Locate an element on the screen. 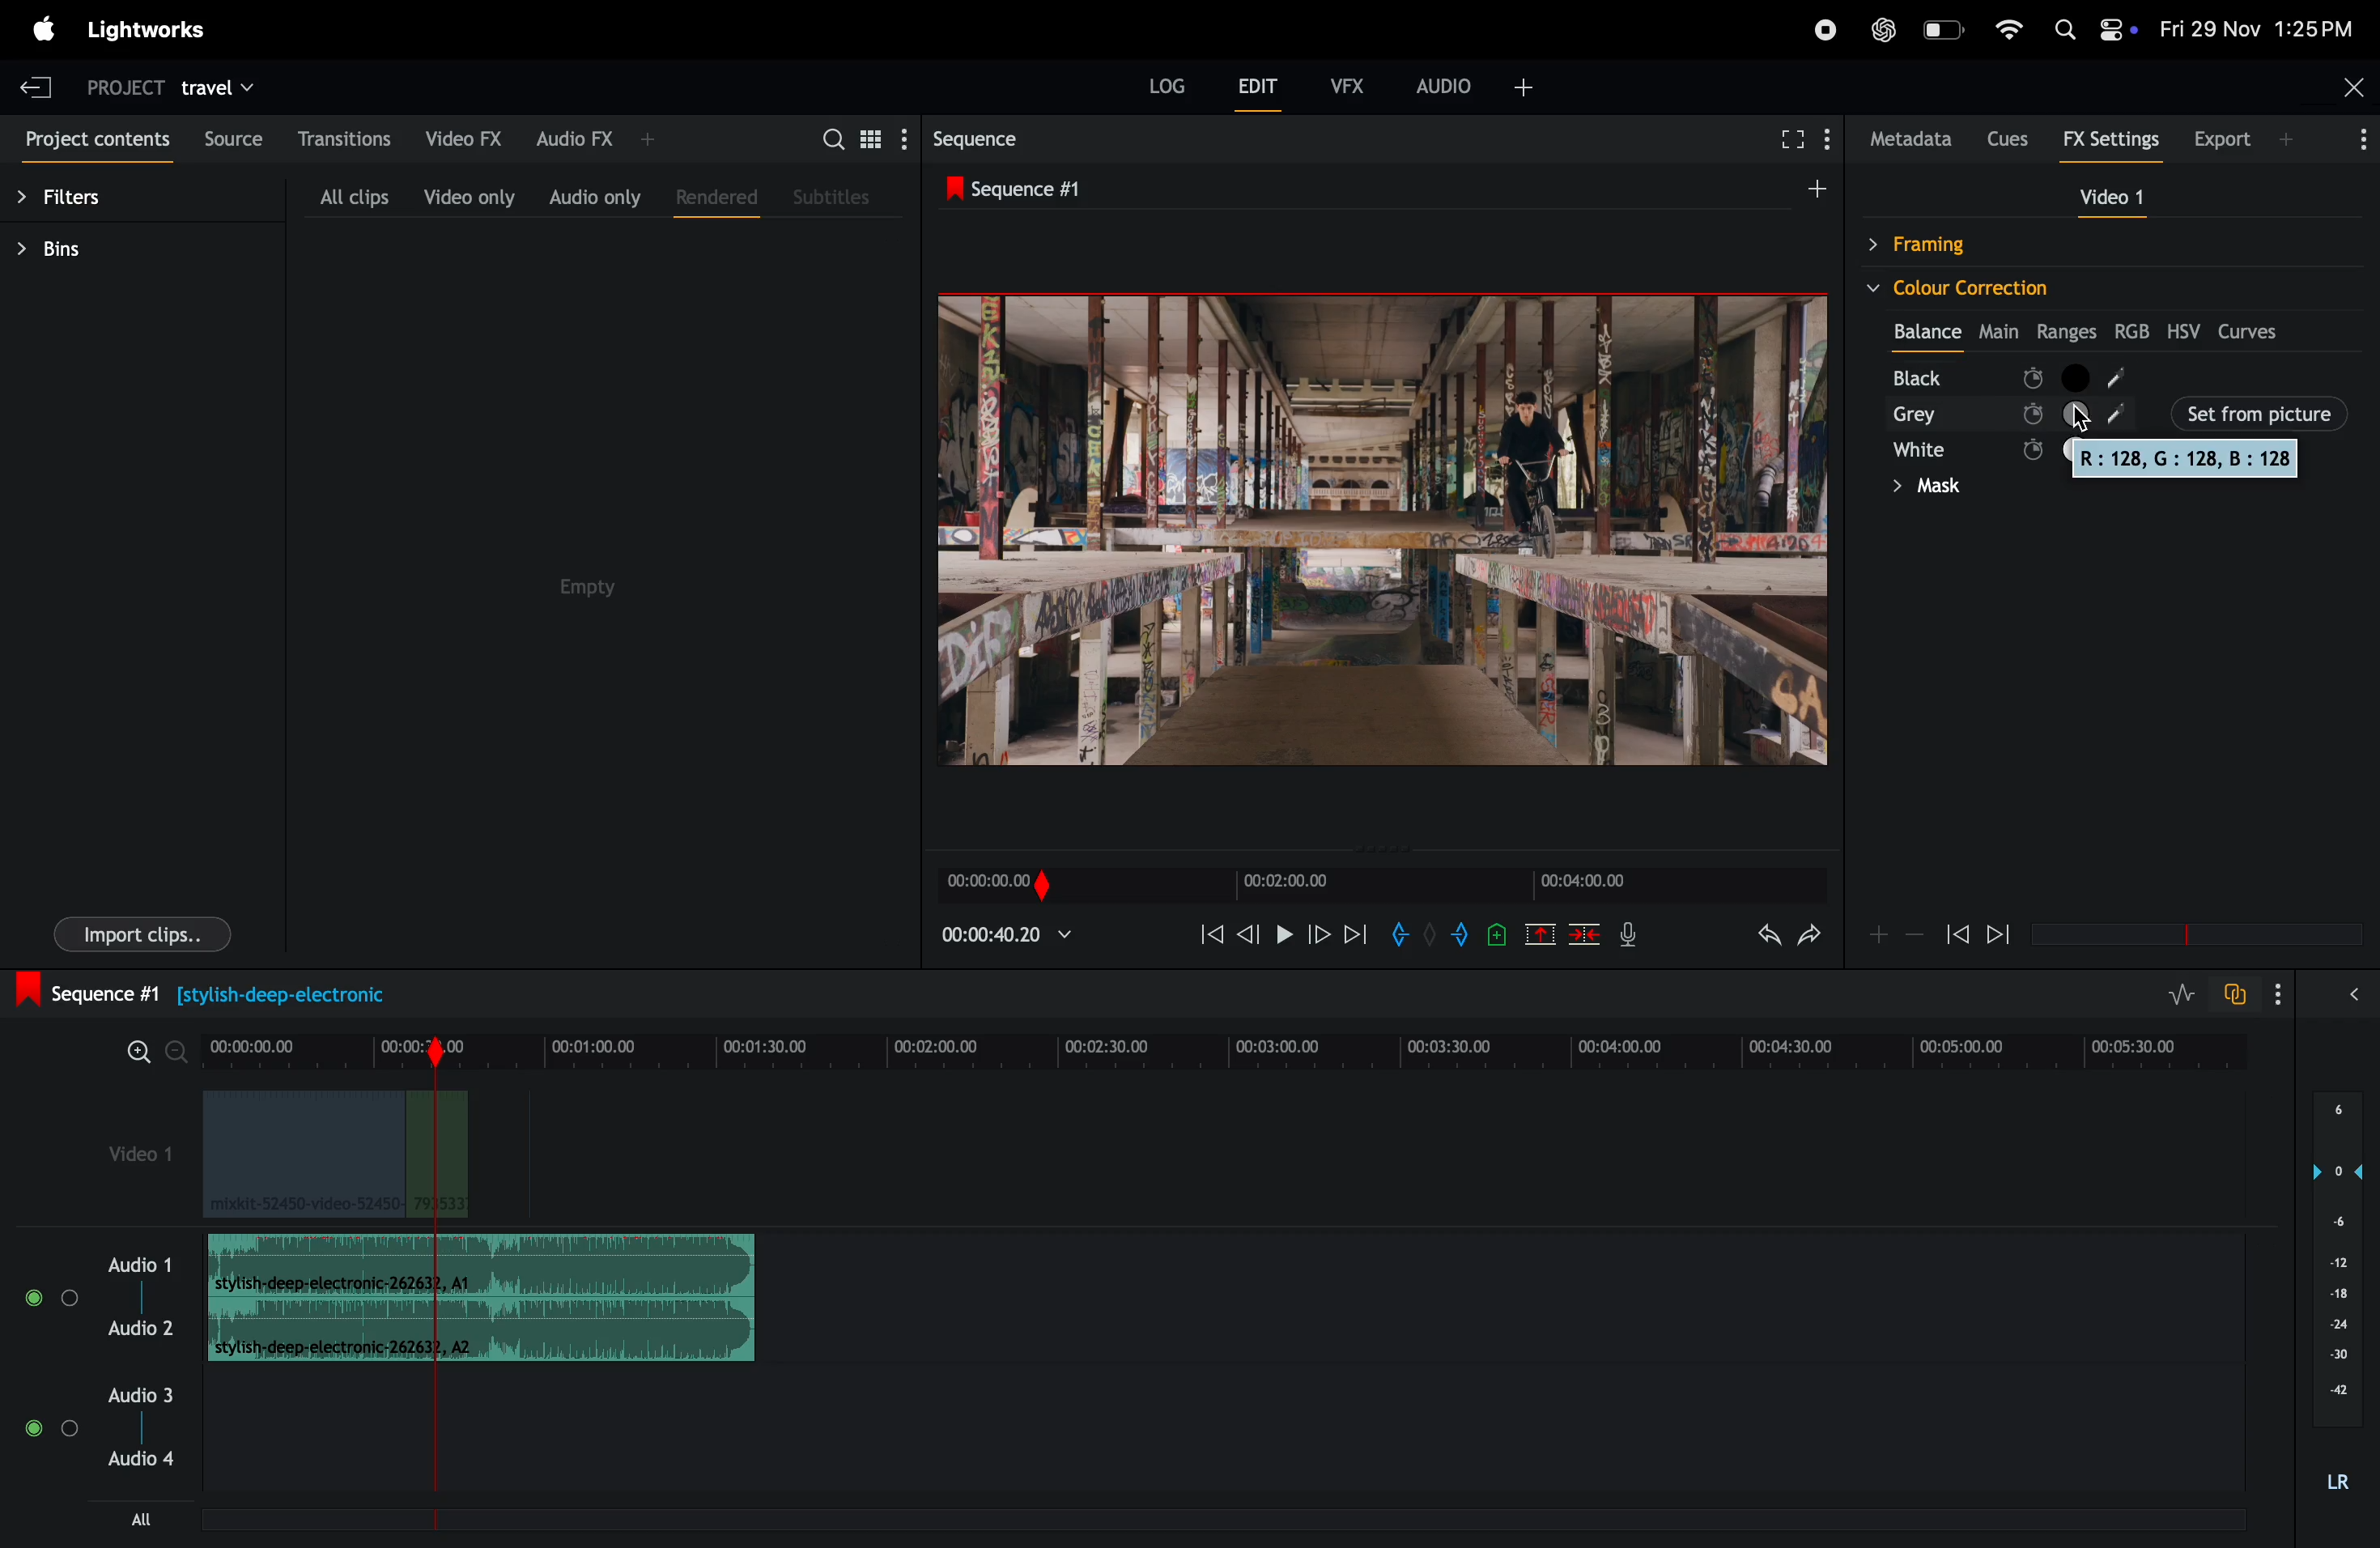  toggle is located at coordinates (32, 1428).